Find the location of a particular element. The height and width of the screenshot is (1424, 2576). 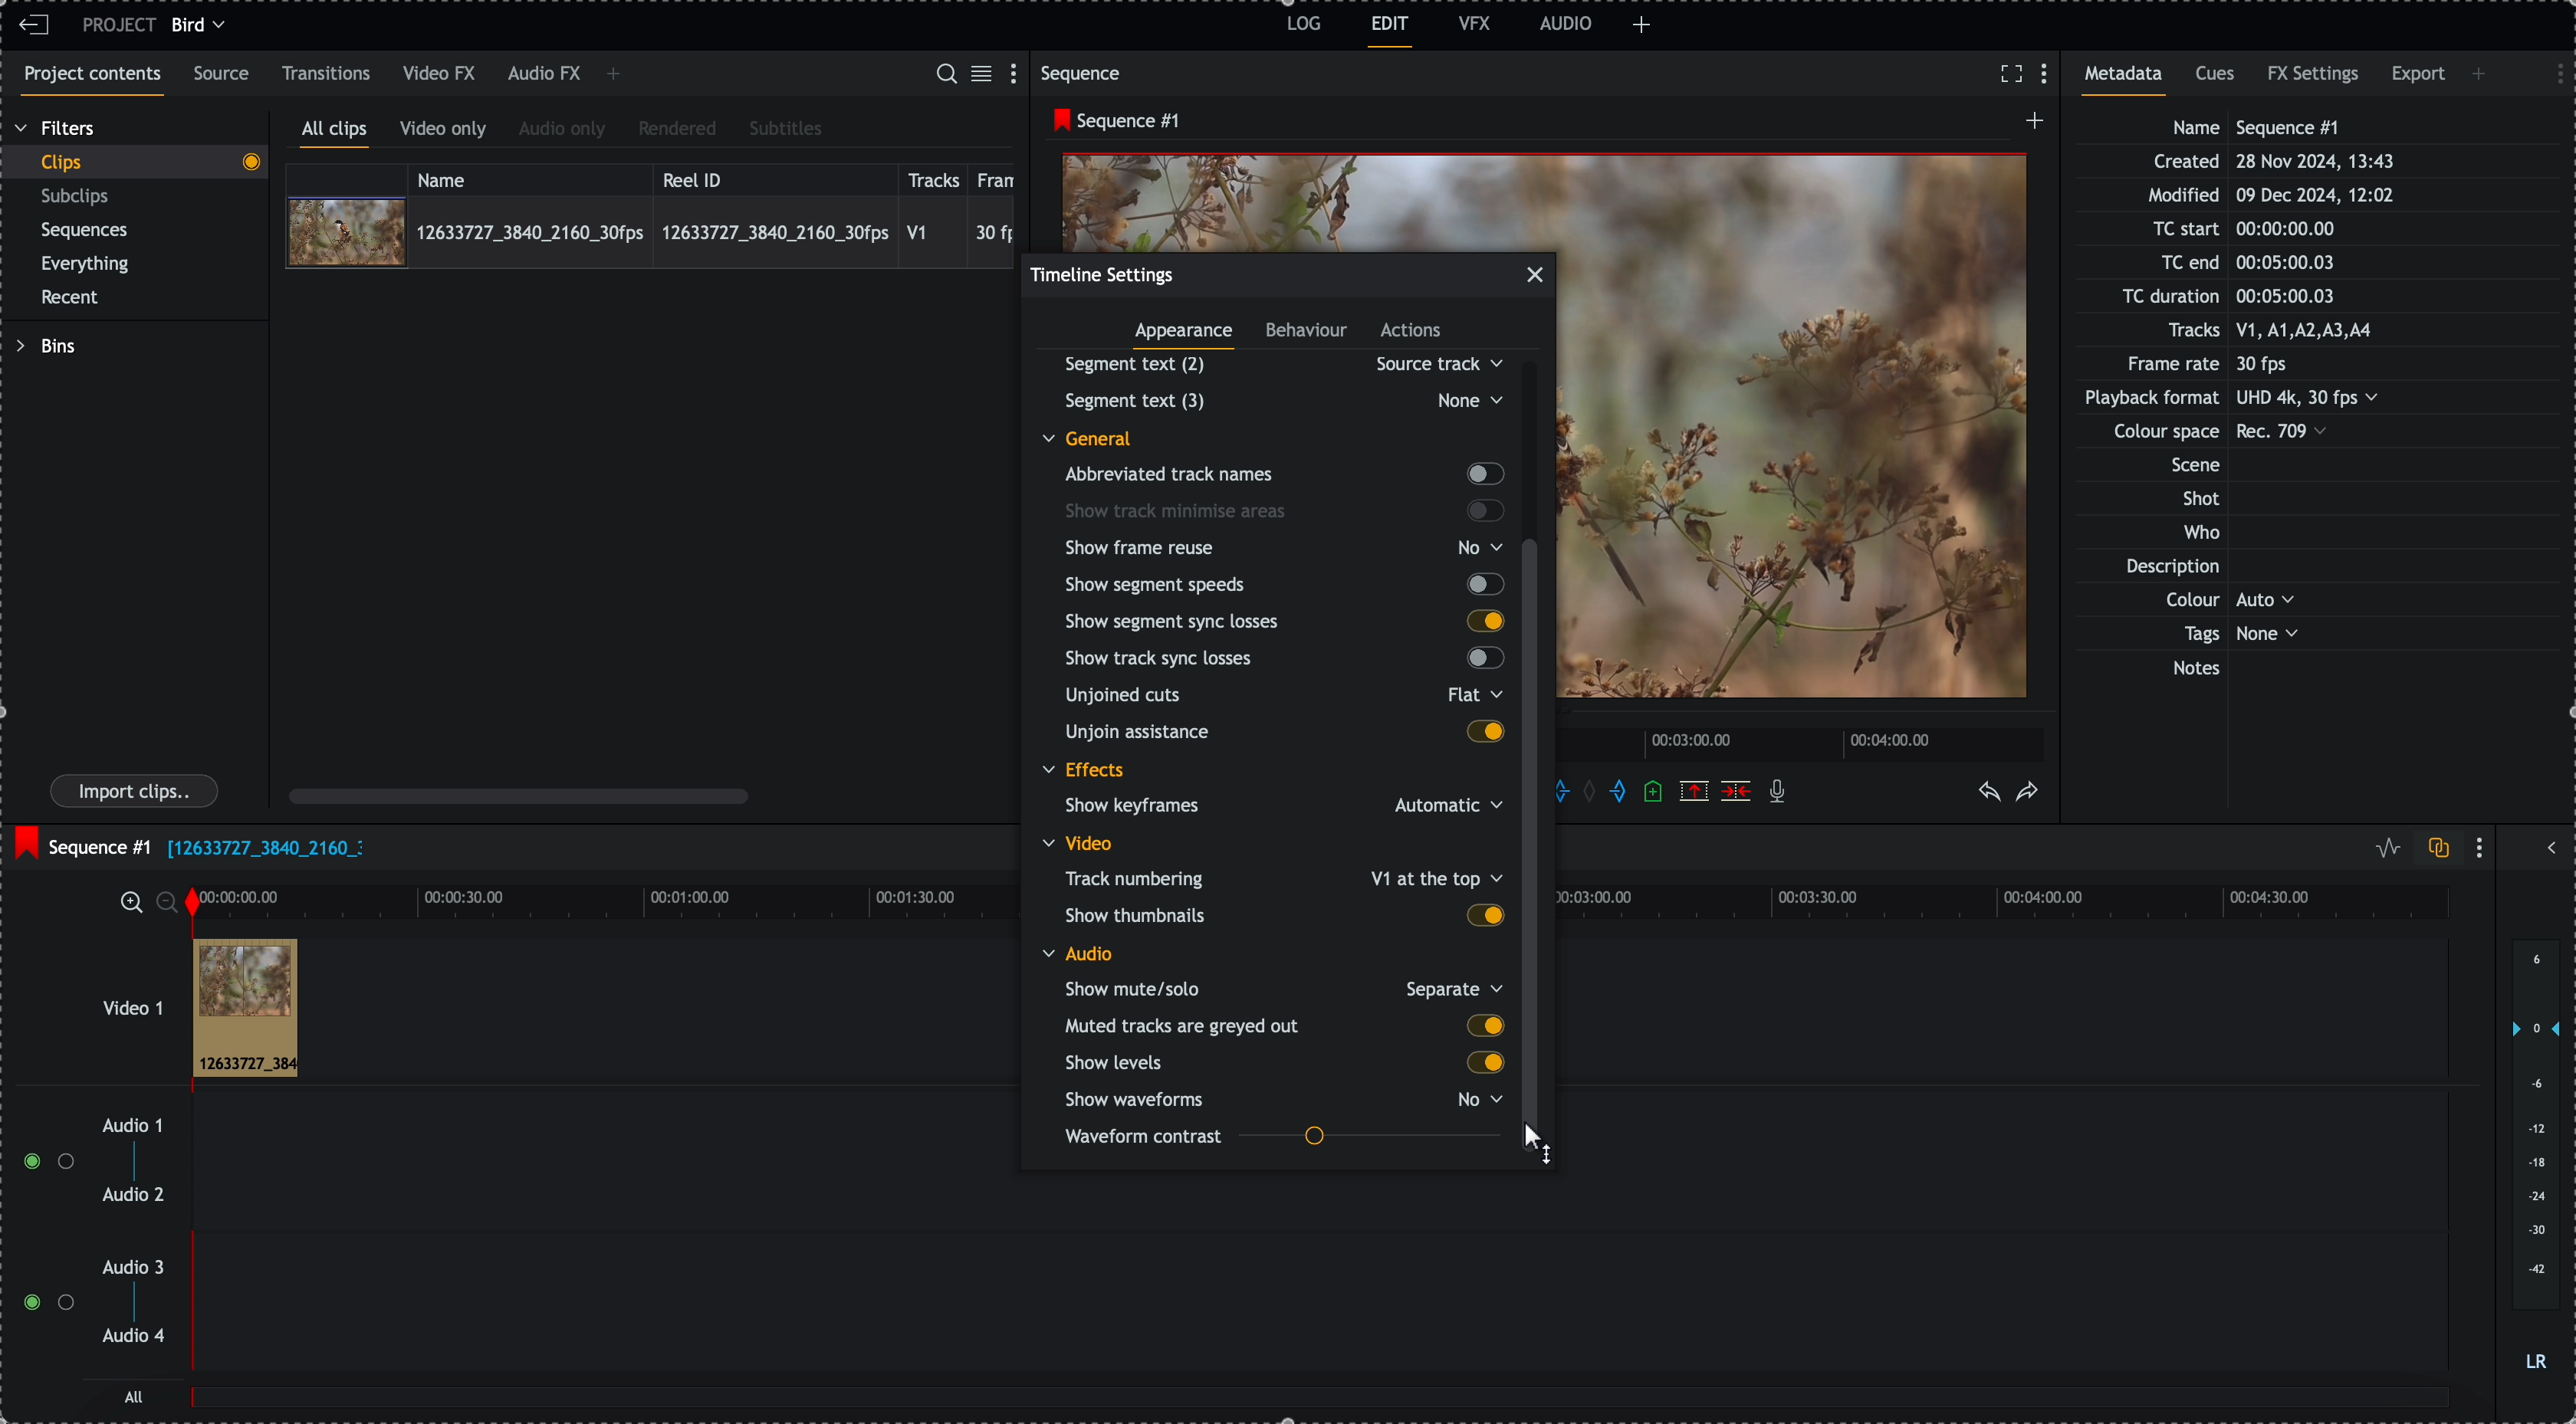

project bird is located at coordinates (159, 25).